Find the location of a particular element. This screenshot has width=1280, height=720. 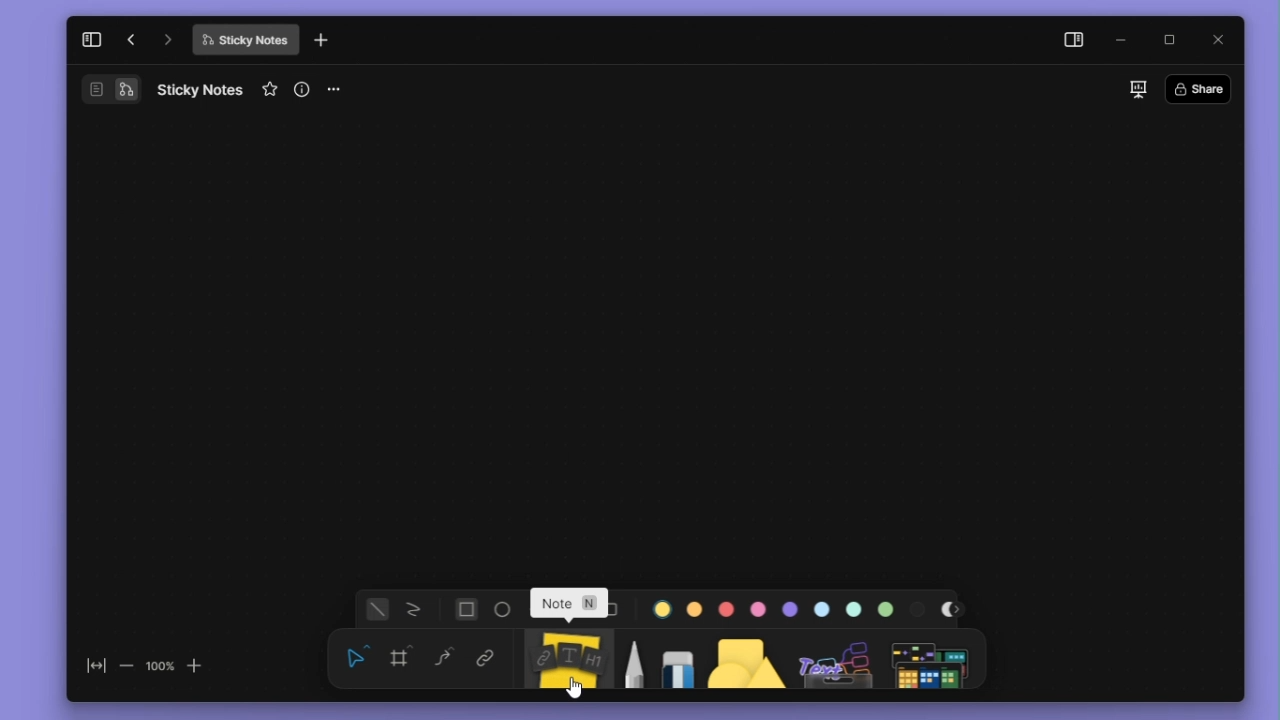

go back is located at coordinates (128, 45).